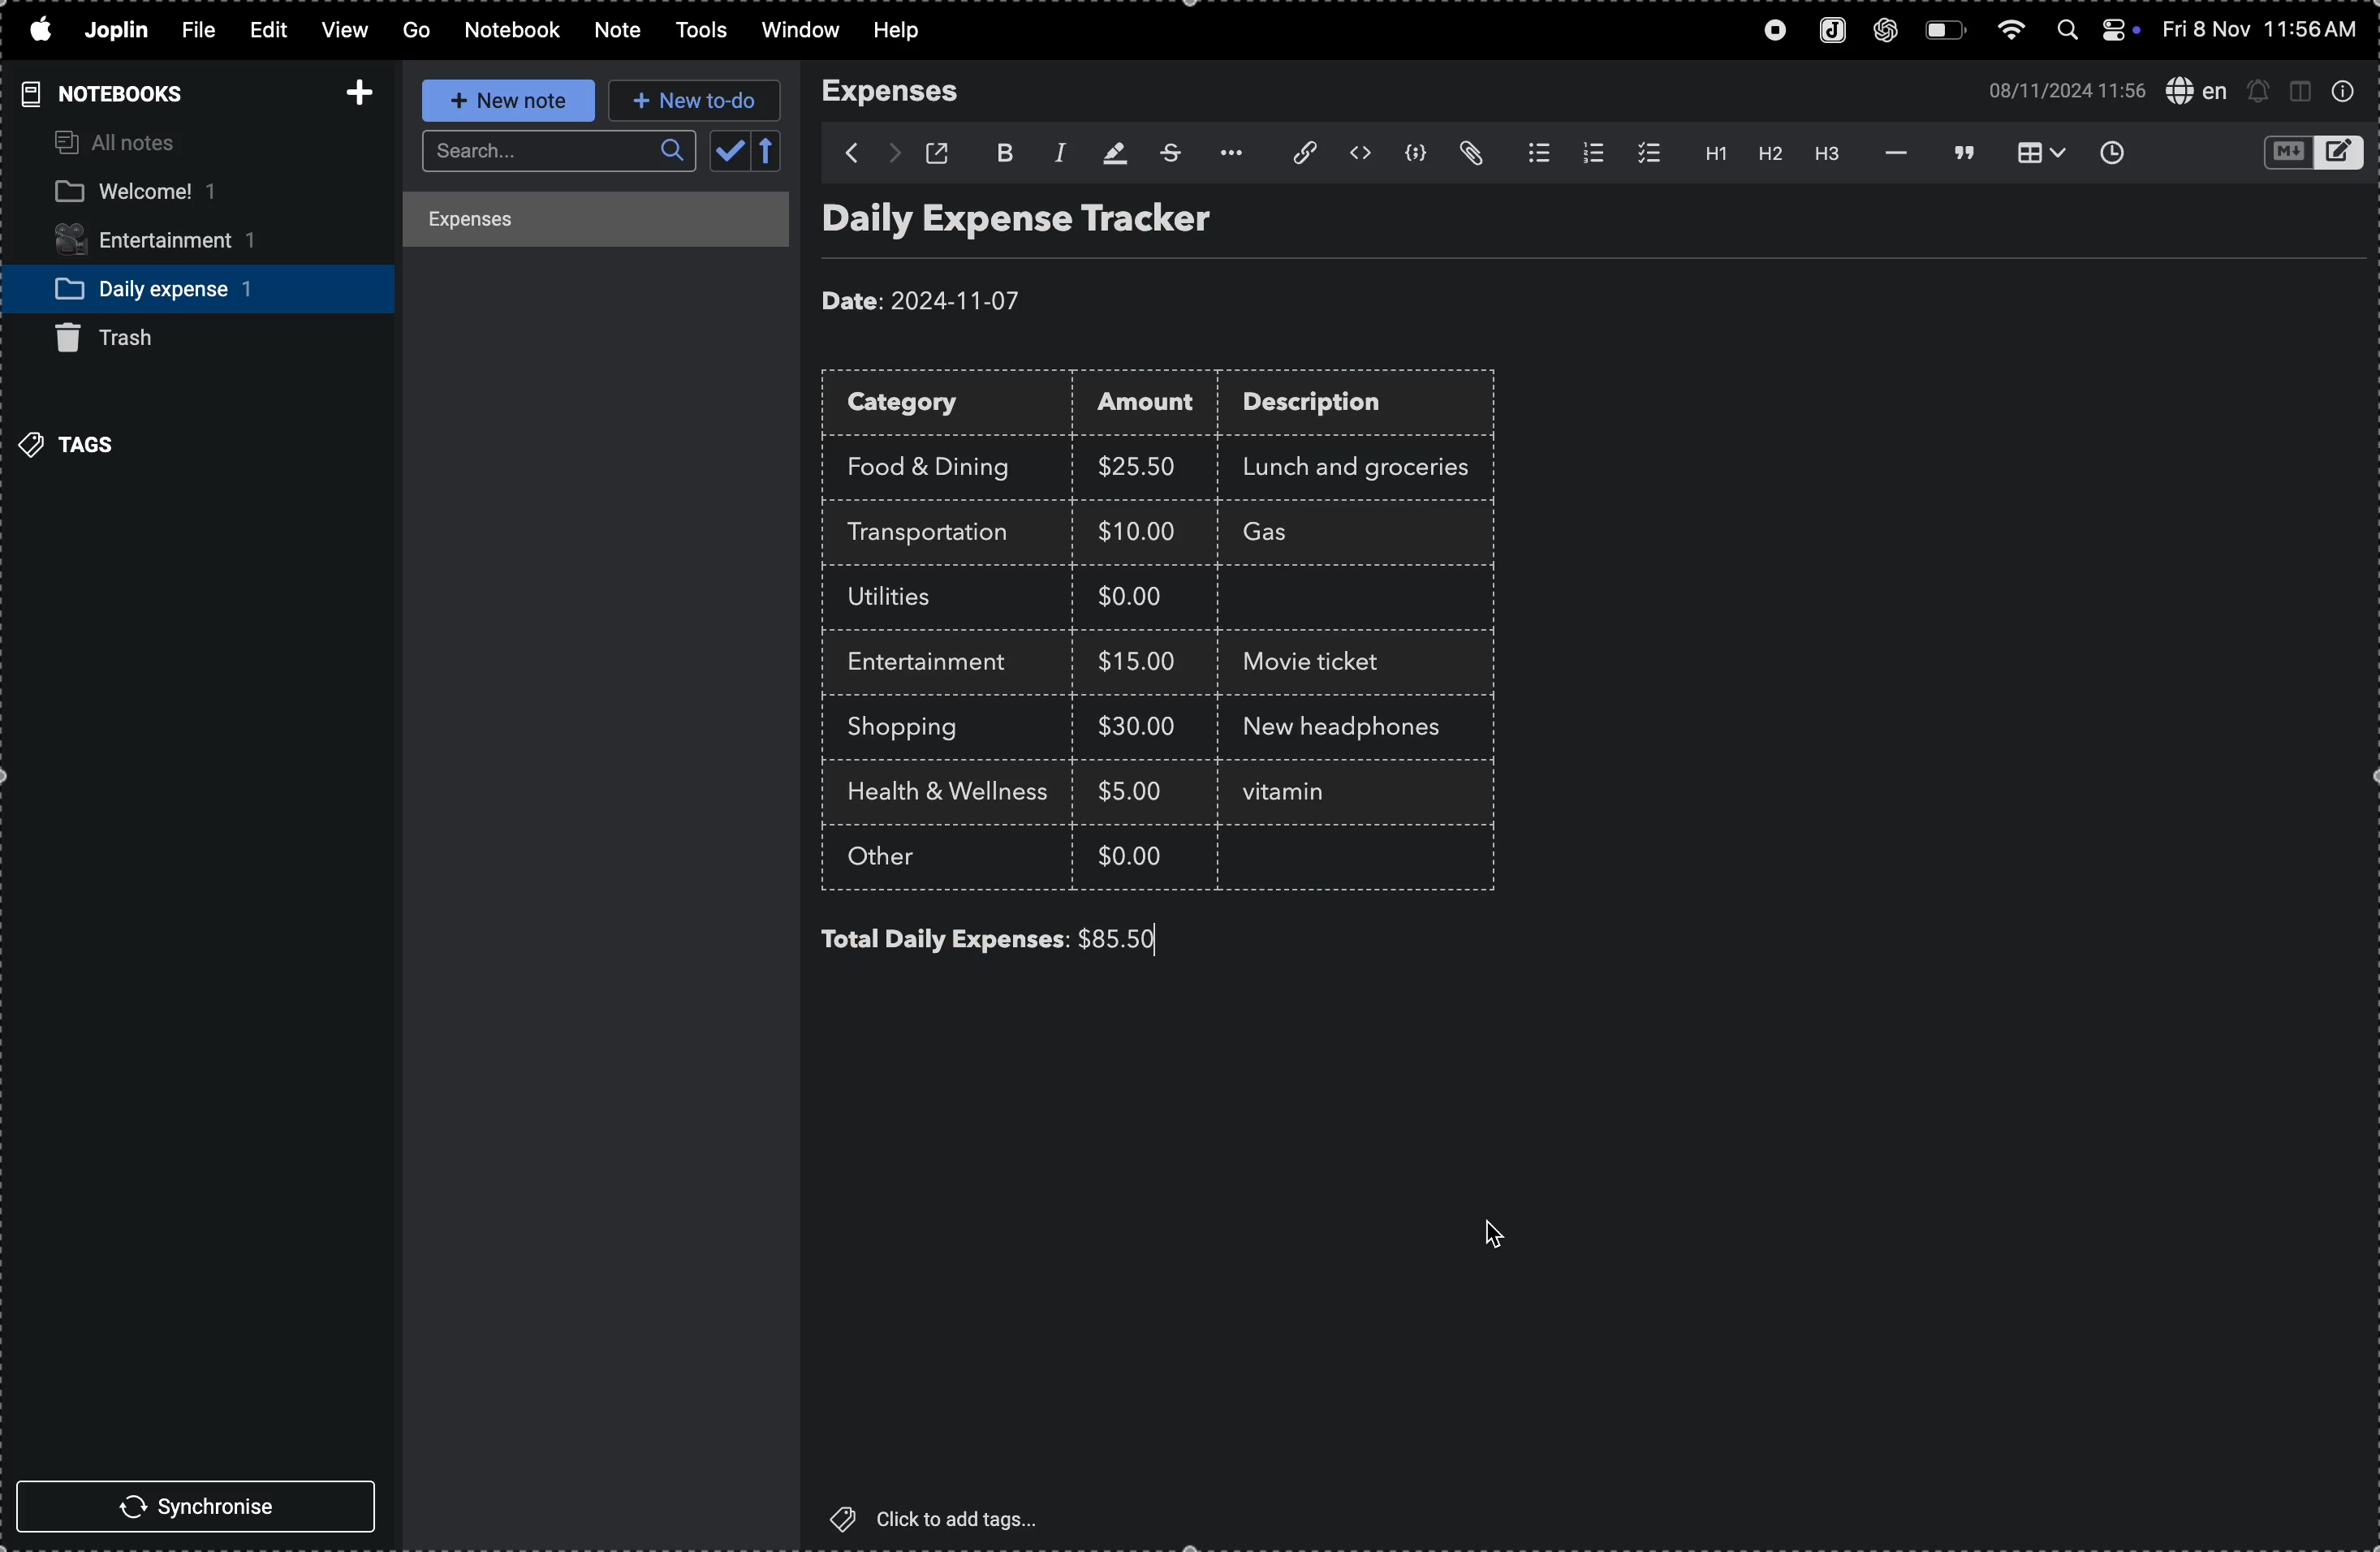  What do you see at coordinates (927, 294) in the screenshot?
I see `date` at bounding box center [927, 294].